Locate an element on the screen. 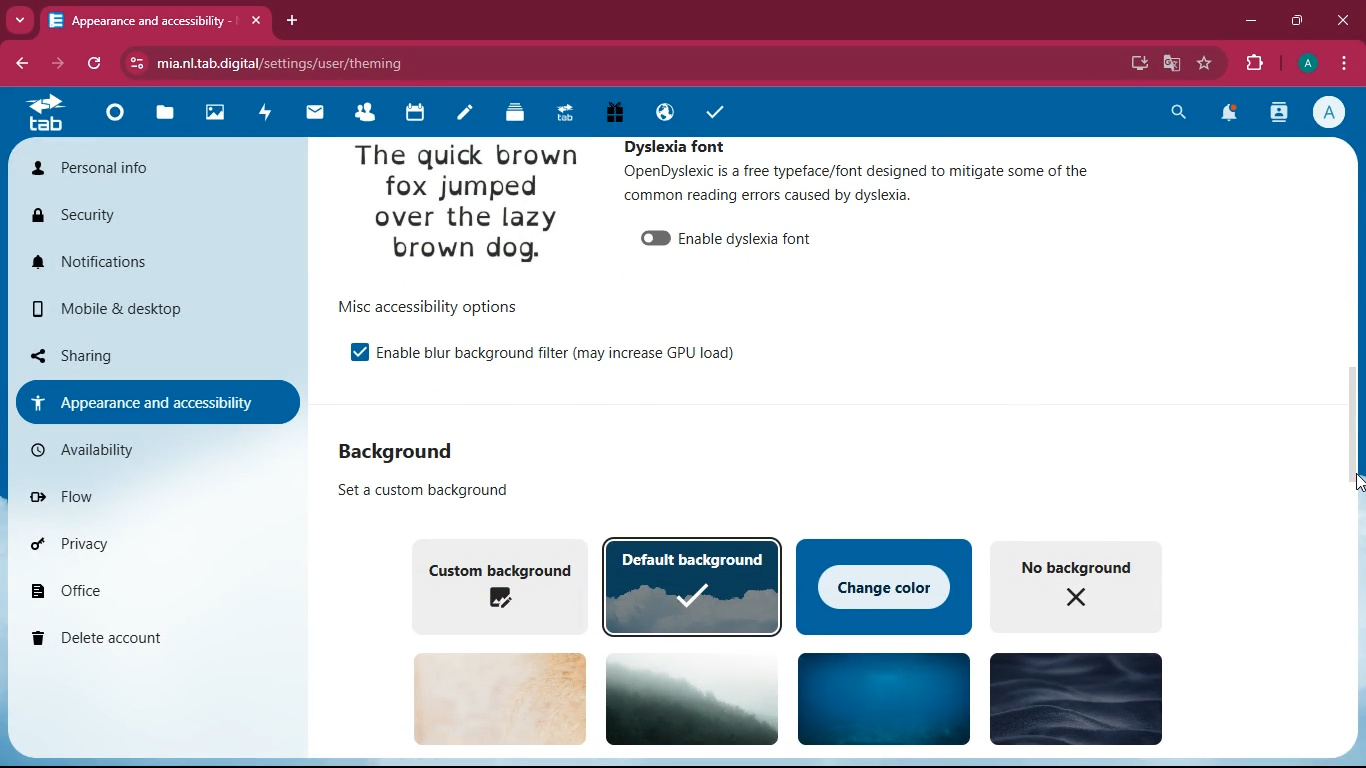  search is located at coordinates (1176, 115).